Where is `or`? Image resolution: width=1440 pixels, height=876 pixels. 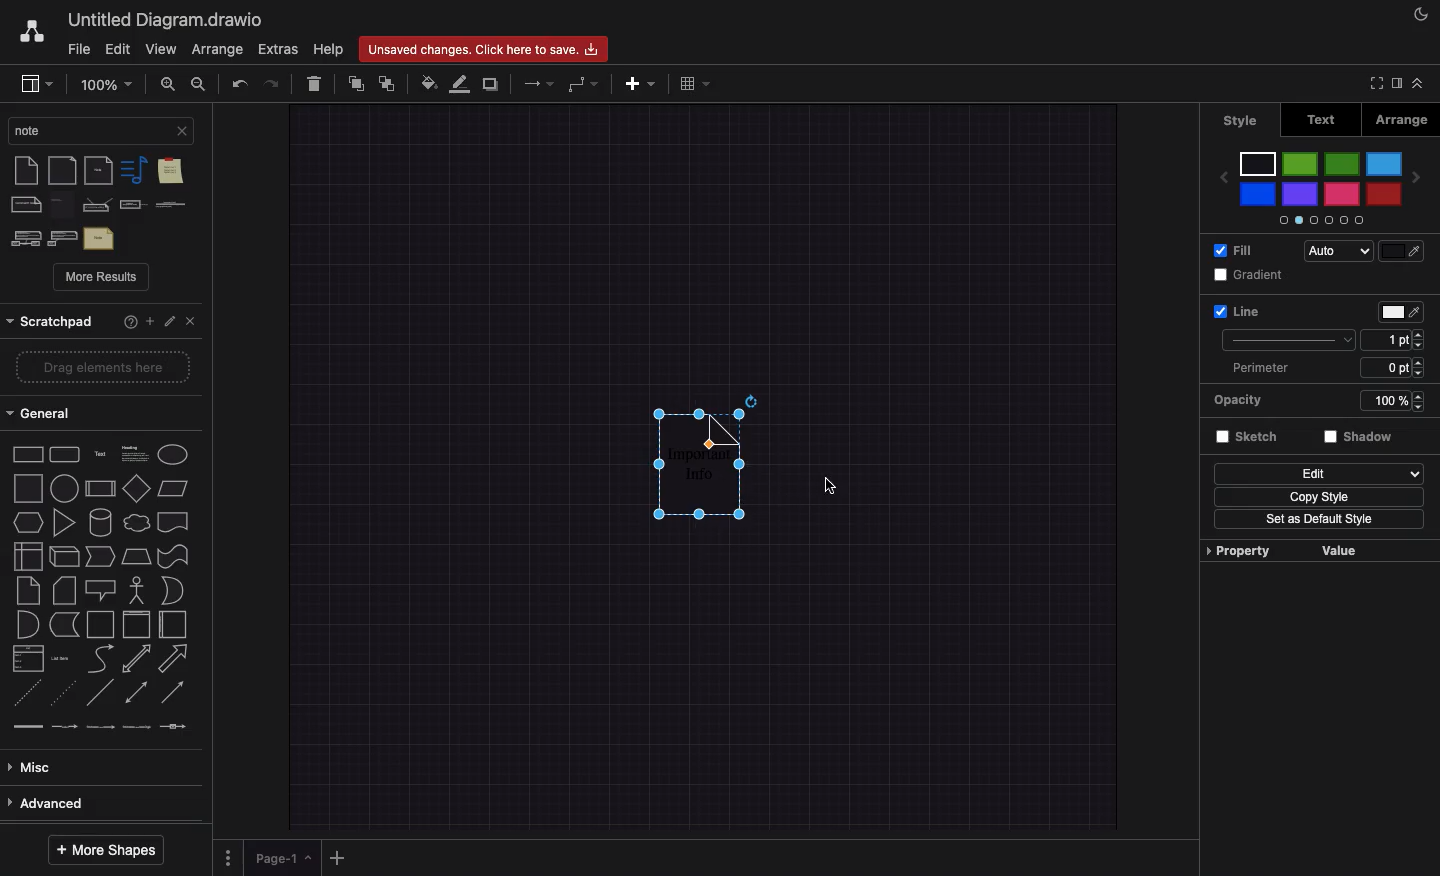 or is located at coordinates (25, 626).